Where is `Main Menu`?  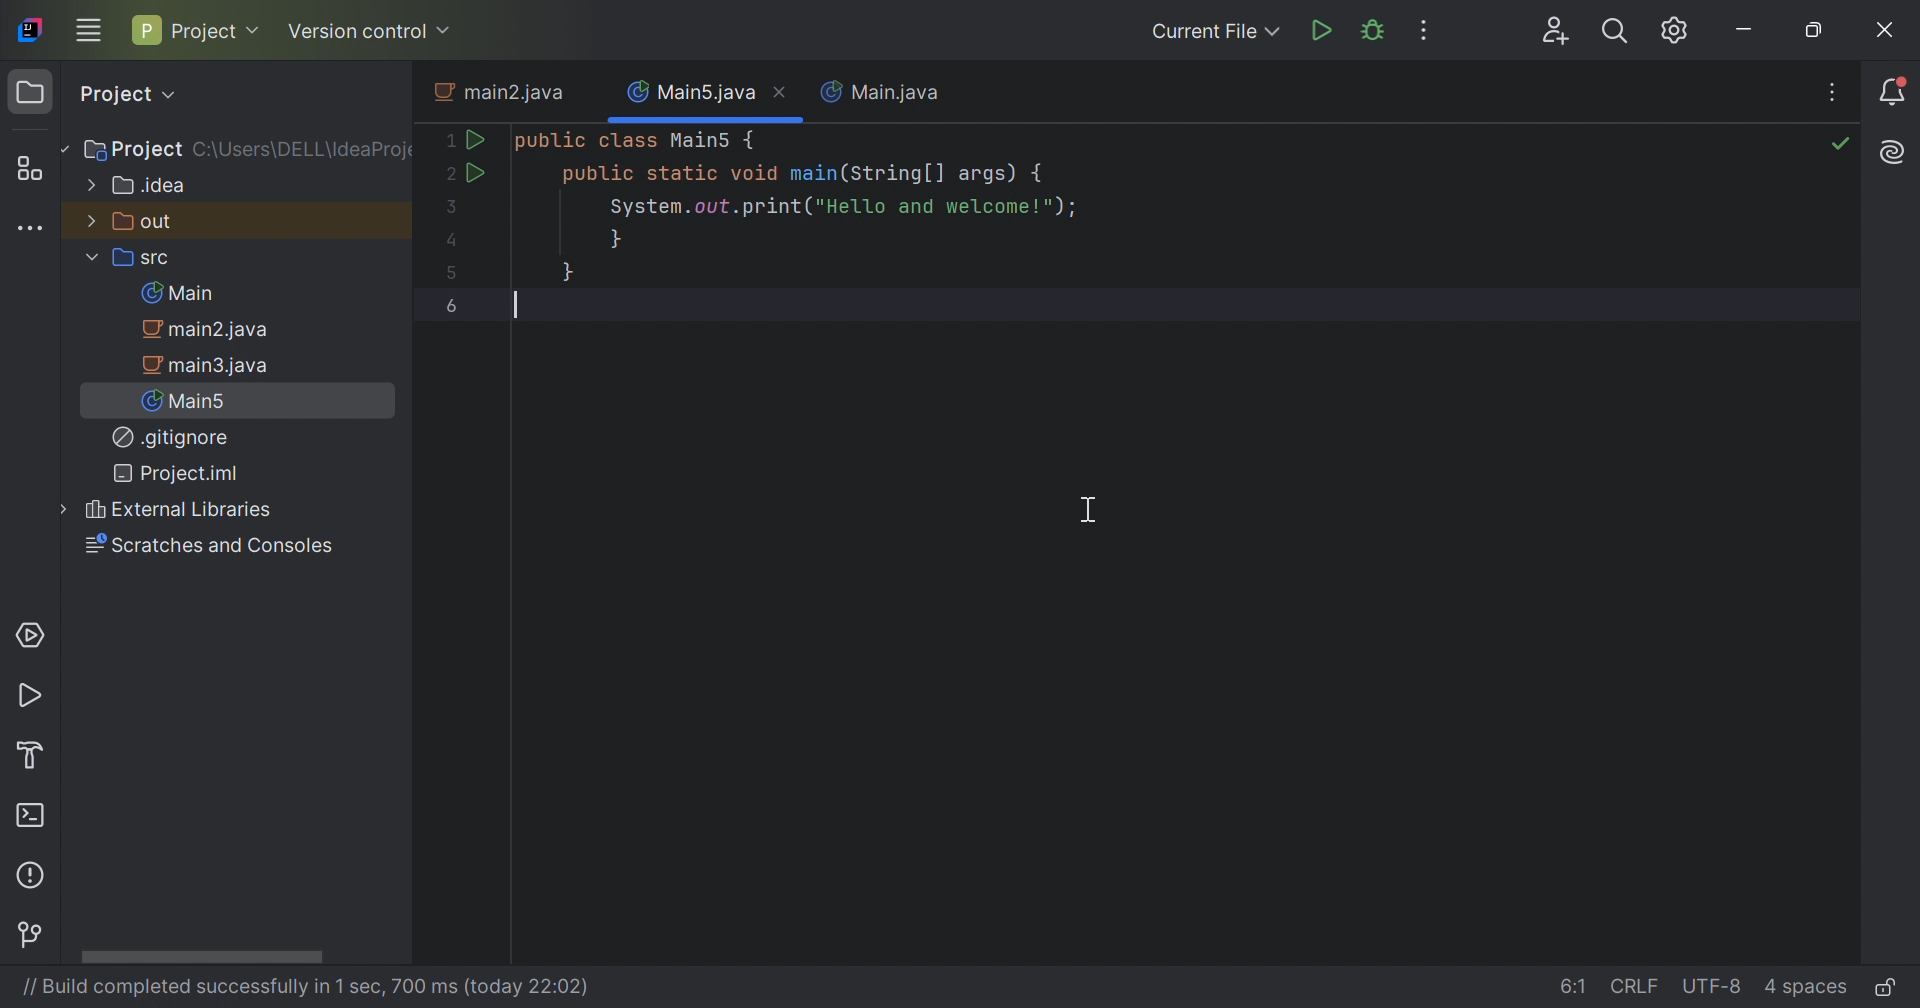 Main Menu is located at coordinates (88, 28).